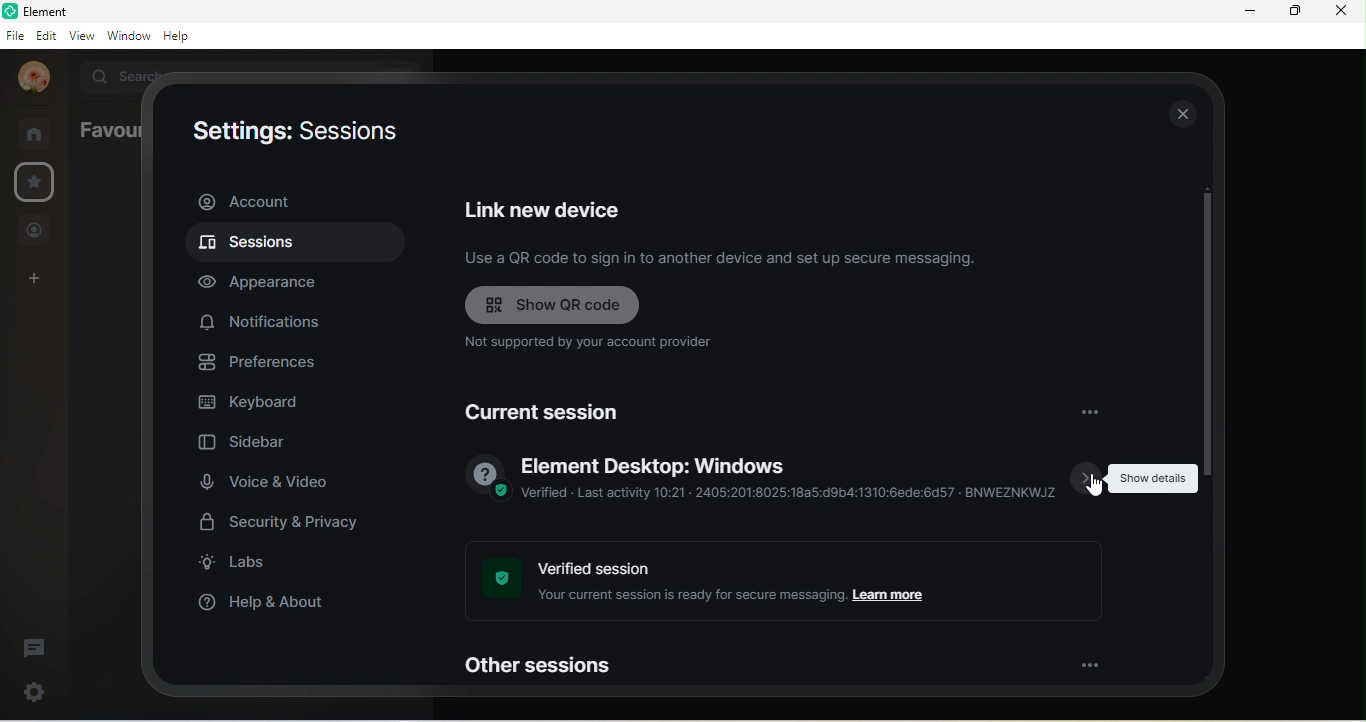  Describe the element at coordinates (76, 11) in the screenshot. I see `element b room` at that location.